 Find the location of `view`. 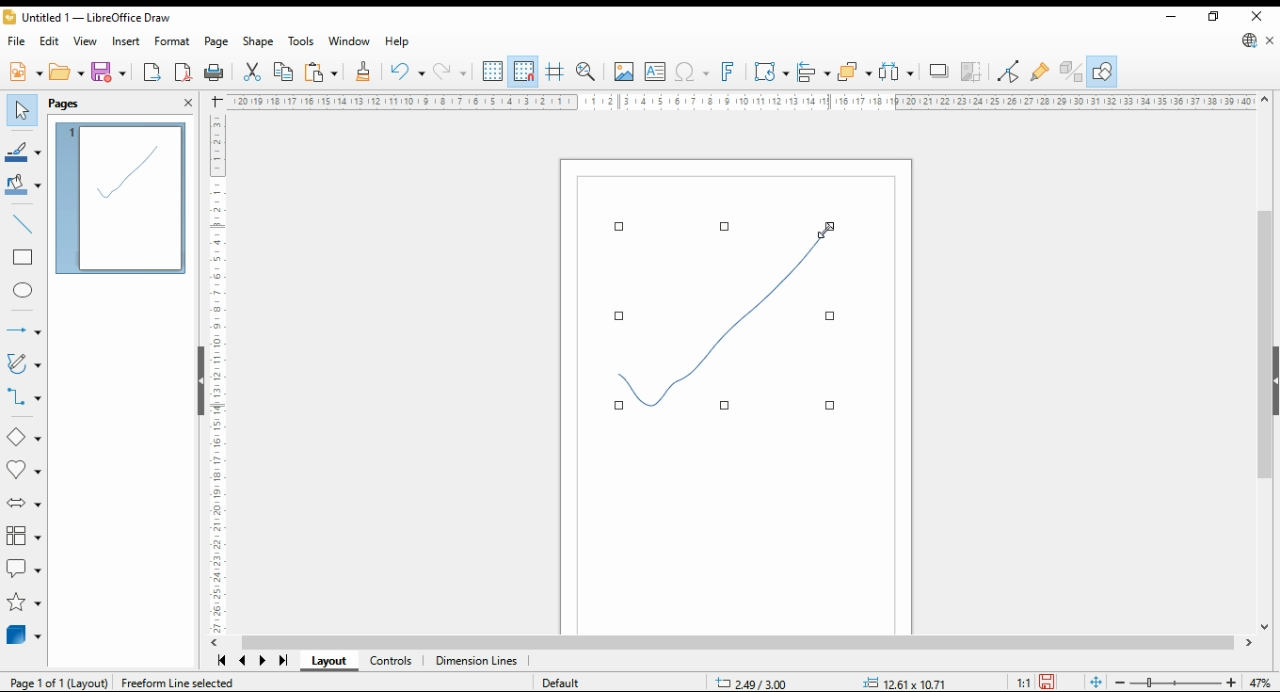

view is located at coordinates (87, 40).